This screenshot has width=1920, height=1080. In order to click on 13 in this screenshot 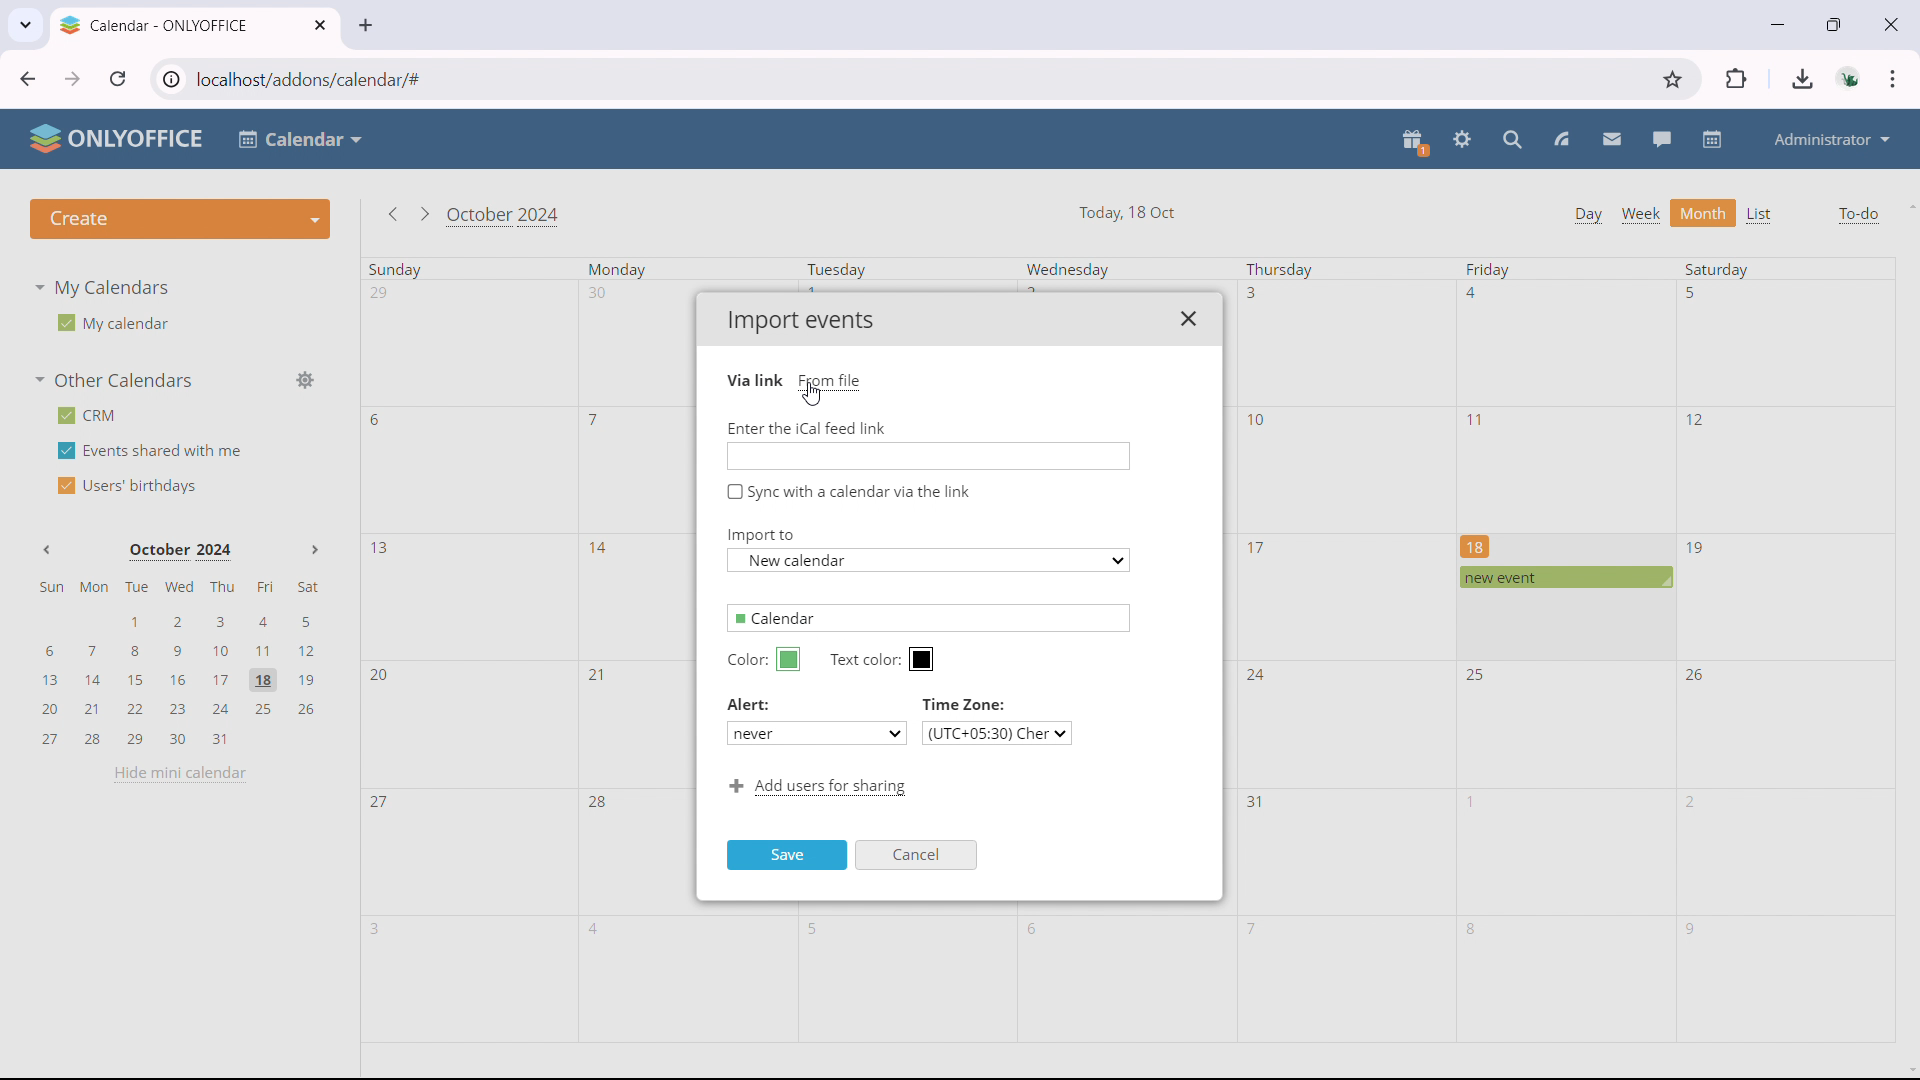, I will do `click(381, 549)`.